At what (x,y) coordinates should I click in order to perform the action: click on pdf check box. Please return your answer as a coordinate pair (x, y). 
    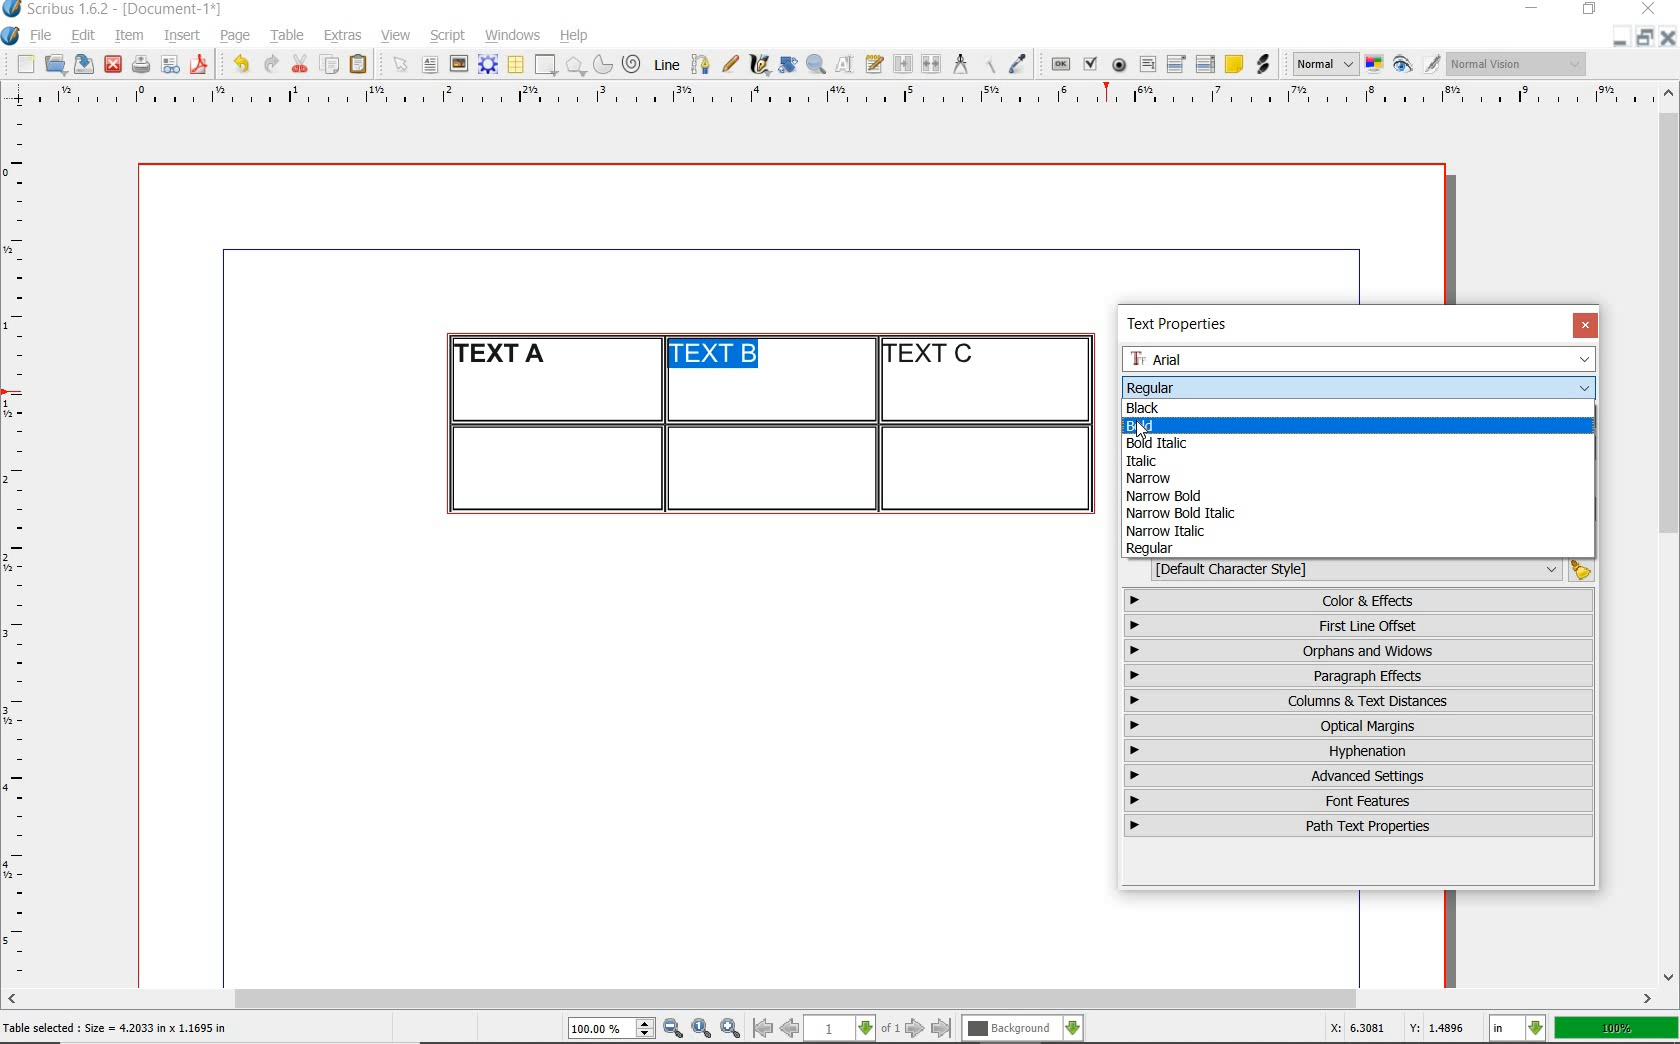
    Looking at the image, I should click on (1089, 65).